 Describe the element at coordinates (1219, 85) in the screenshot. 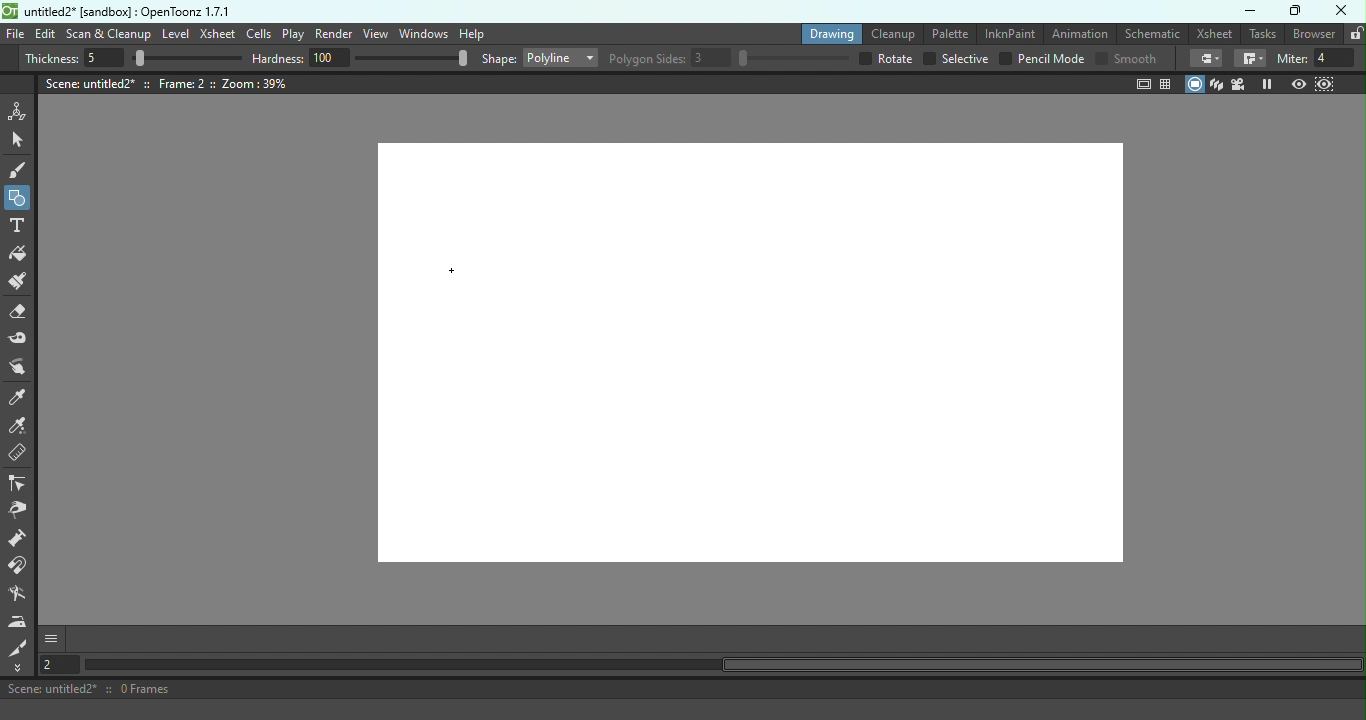

I see `3D view` at that location.